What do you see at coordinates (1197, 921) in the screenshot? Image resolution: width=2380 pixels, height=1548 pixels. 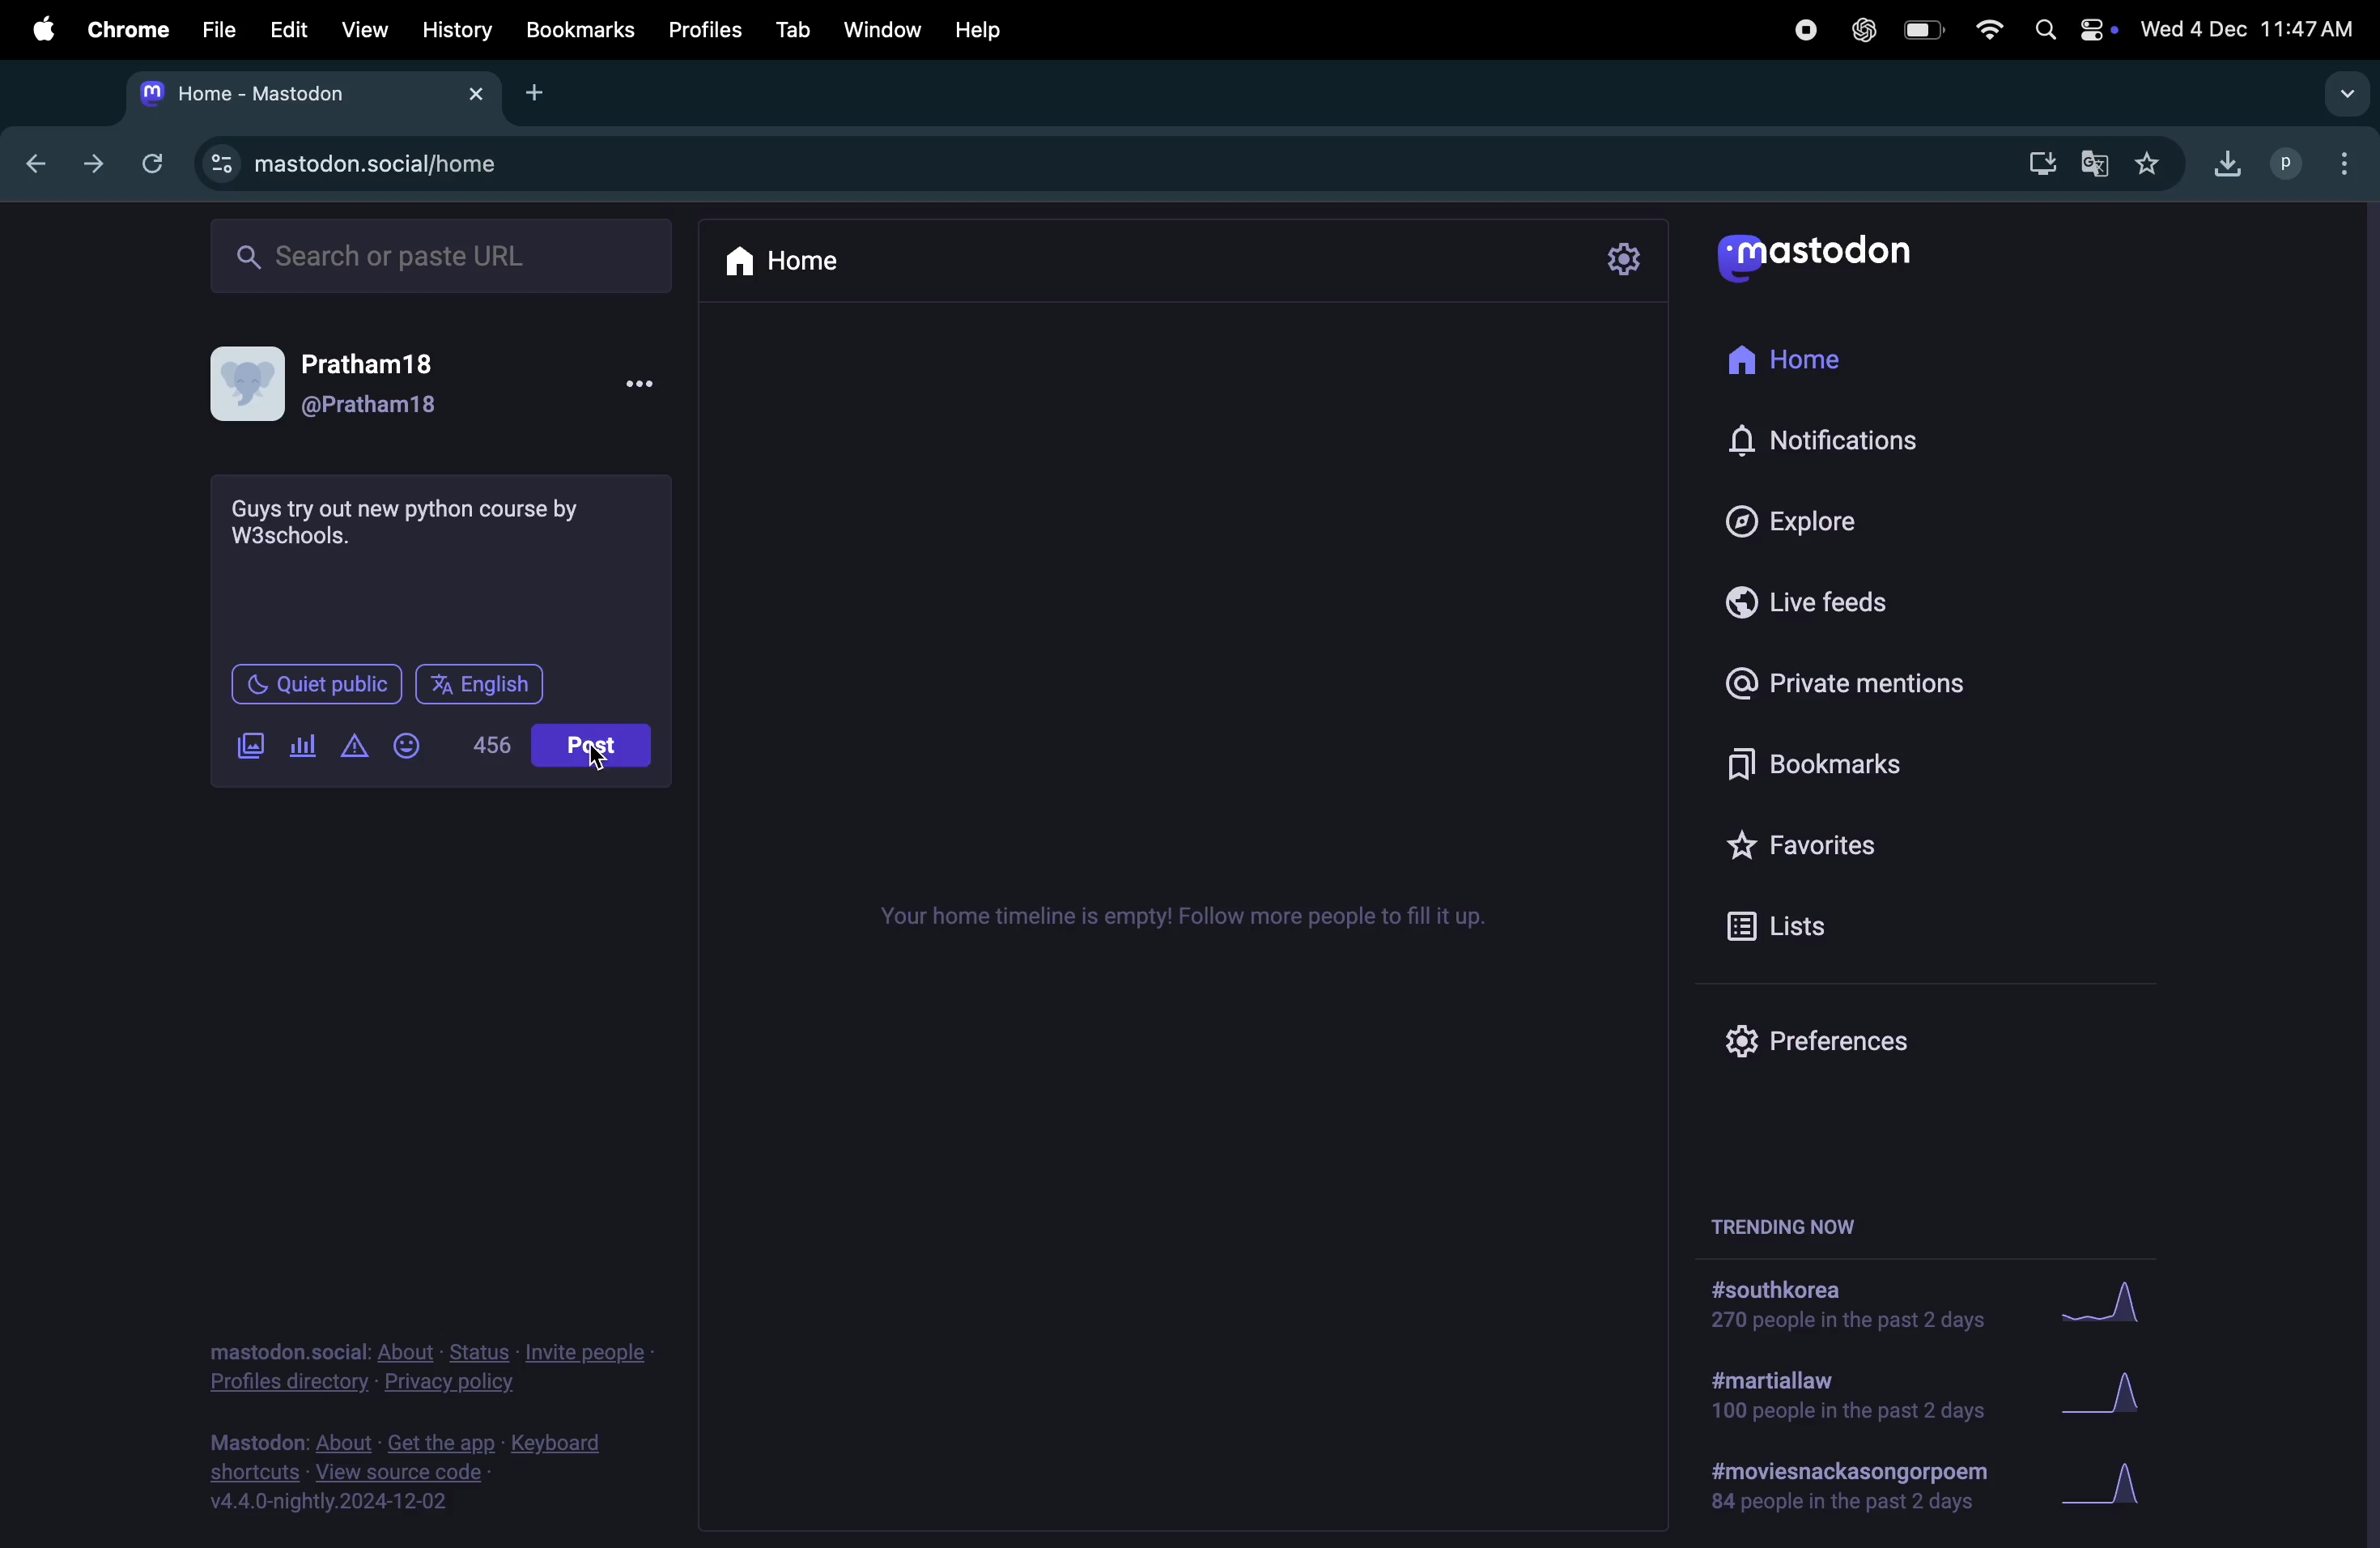 I see `time line` at bounding box center [1197, 921].